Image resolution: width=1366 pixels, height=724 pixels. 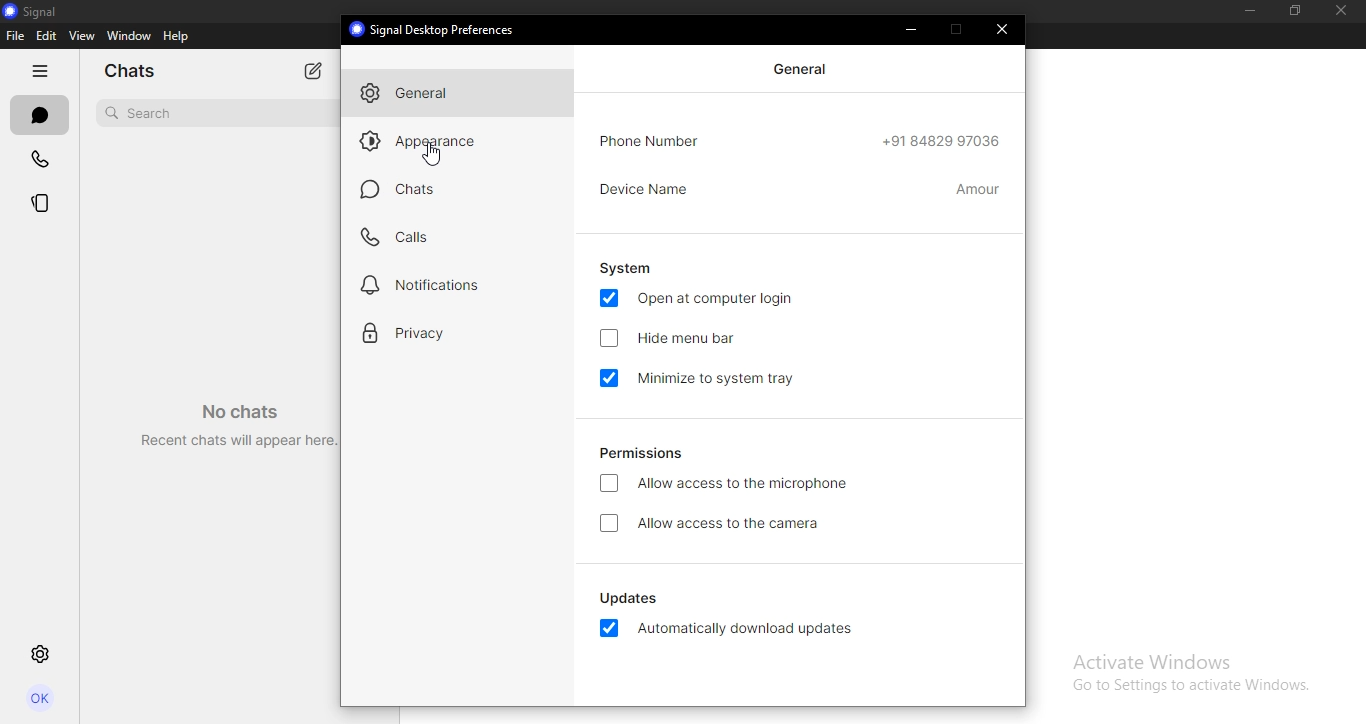 I want to click on help, so click(x=177, y=37).